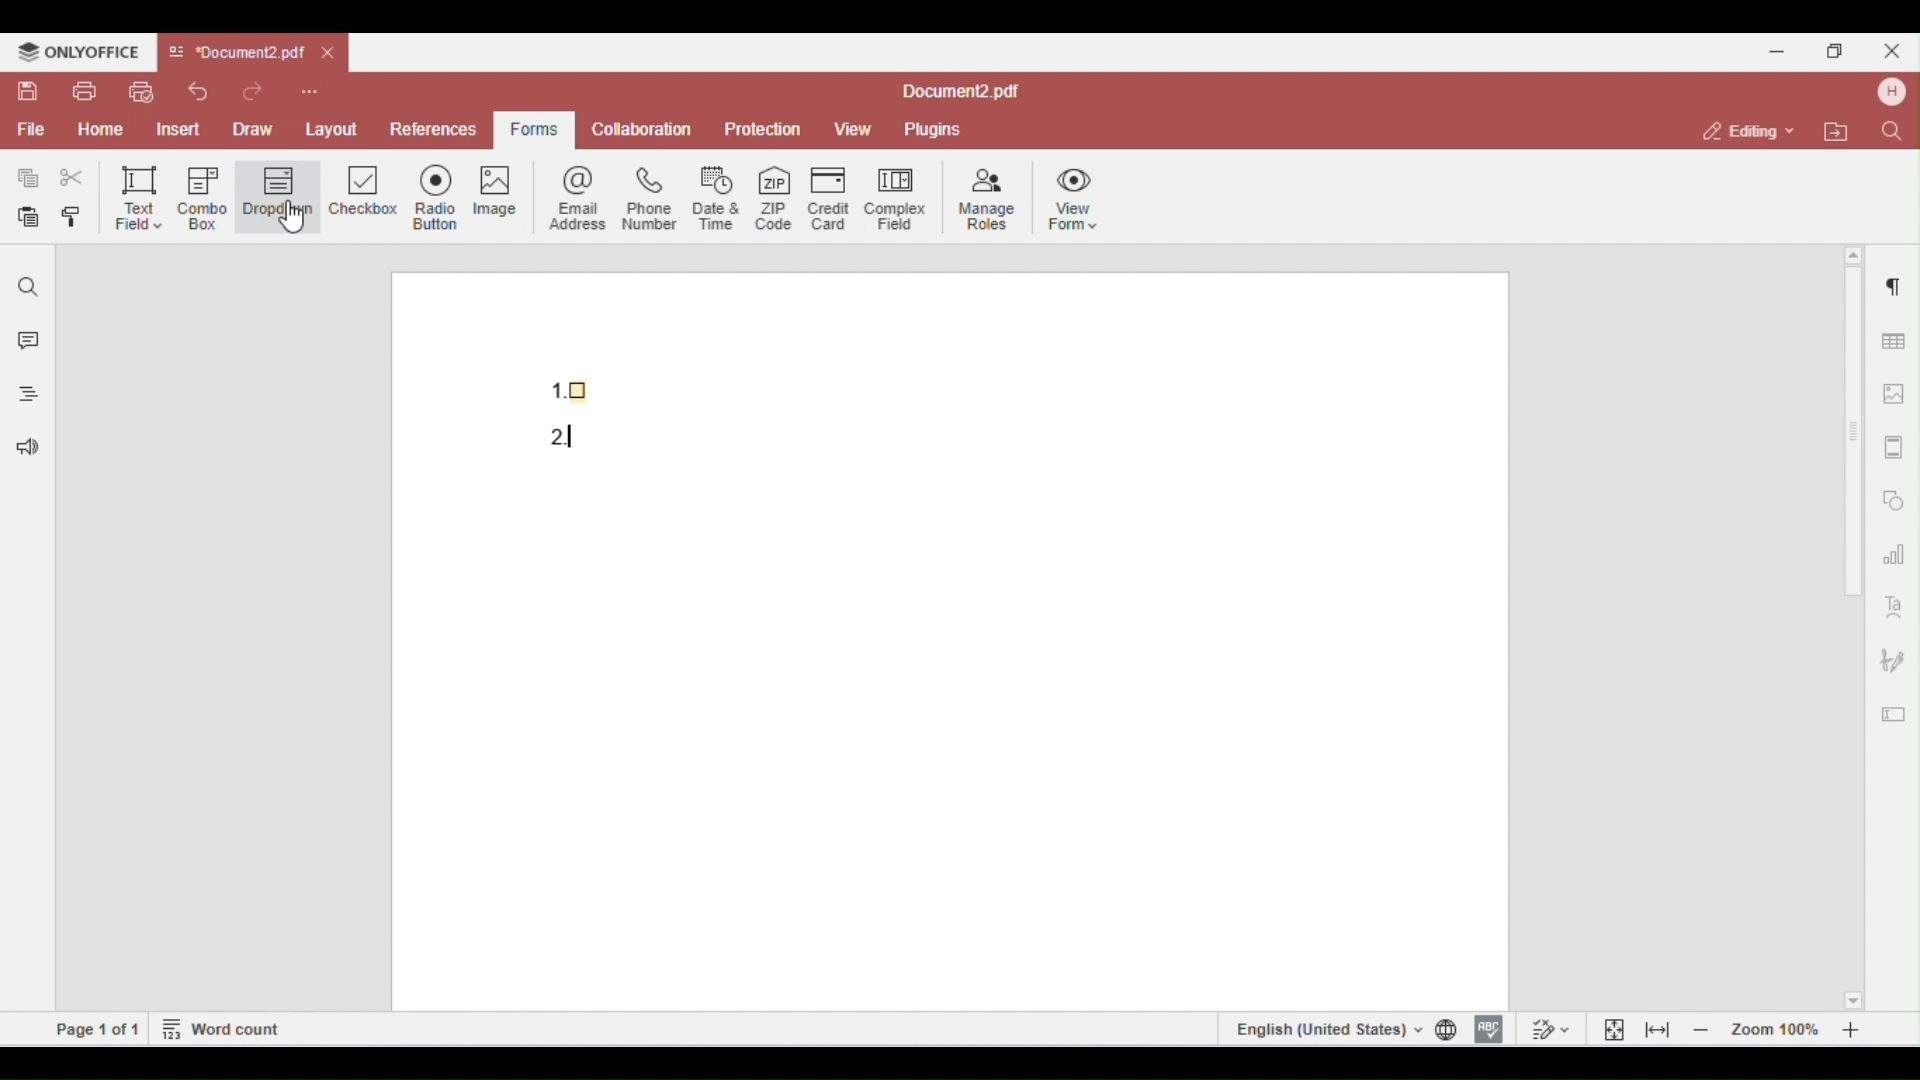  Describe the element at coordinates (895, 197) in the screenshot. I see `computer field` at that location.